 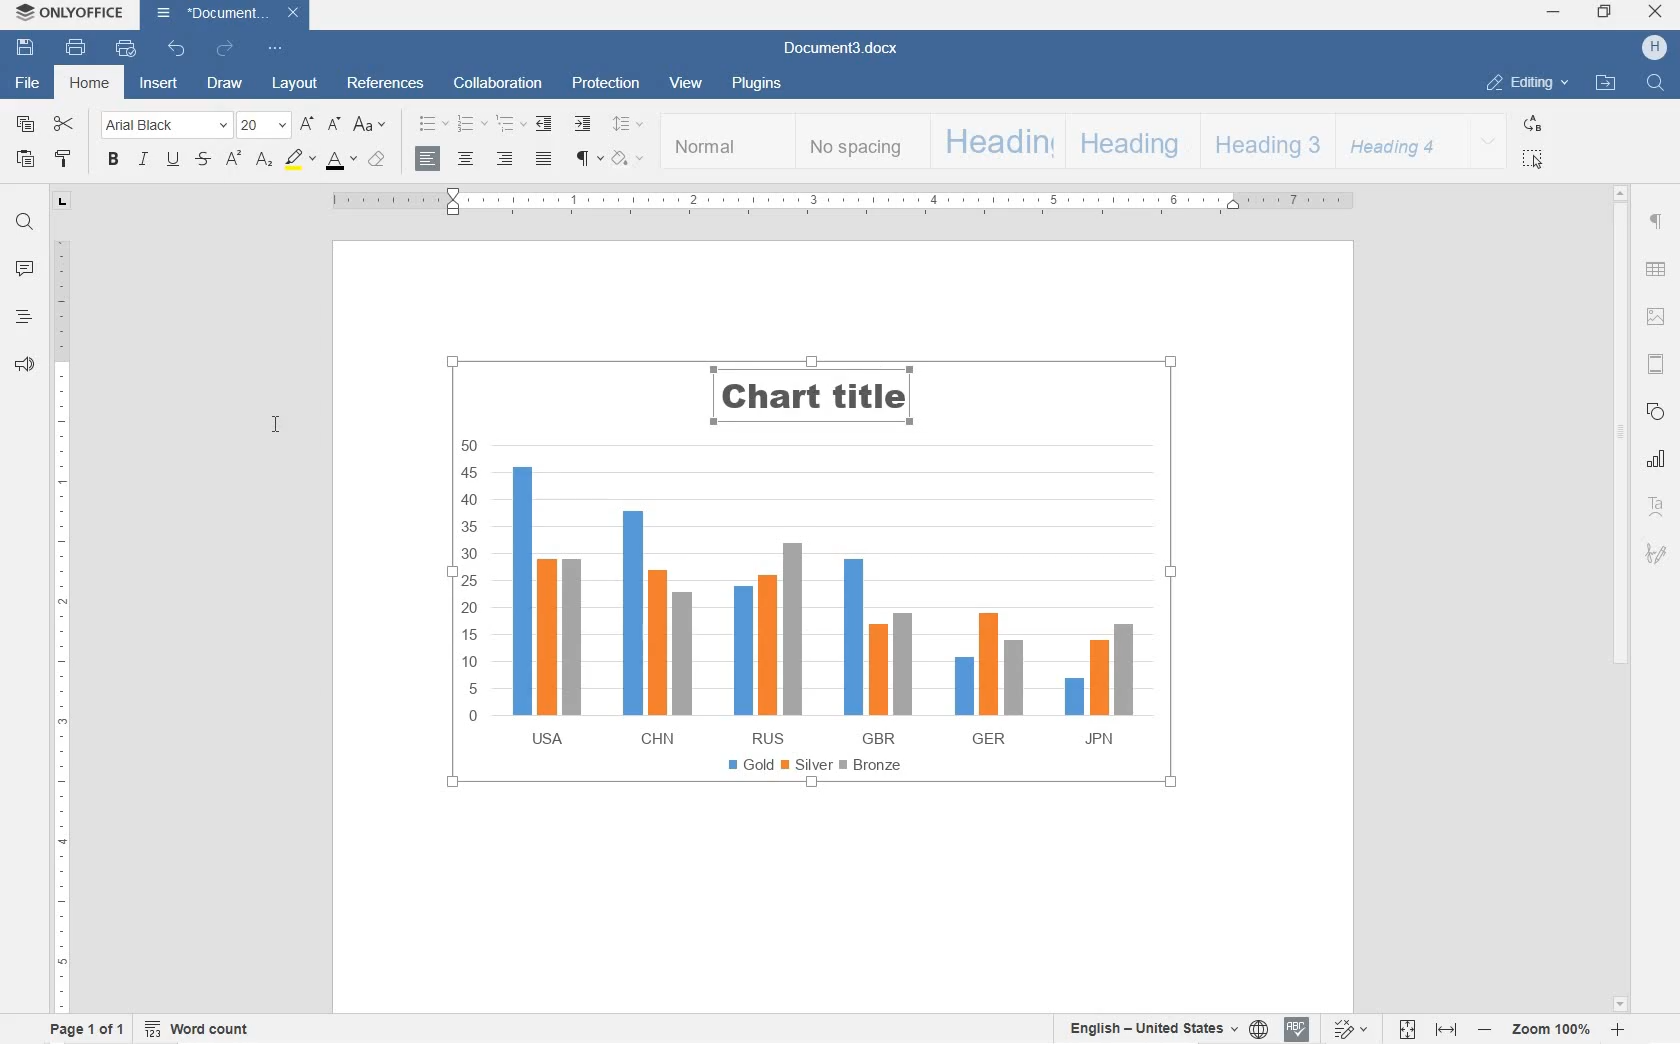 I want to click on EDITING, so click(x=1525, y=84).